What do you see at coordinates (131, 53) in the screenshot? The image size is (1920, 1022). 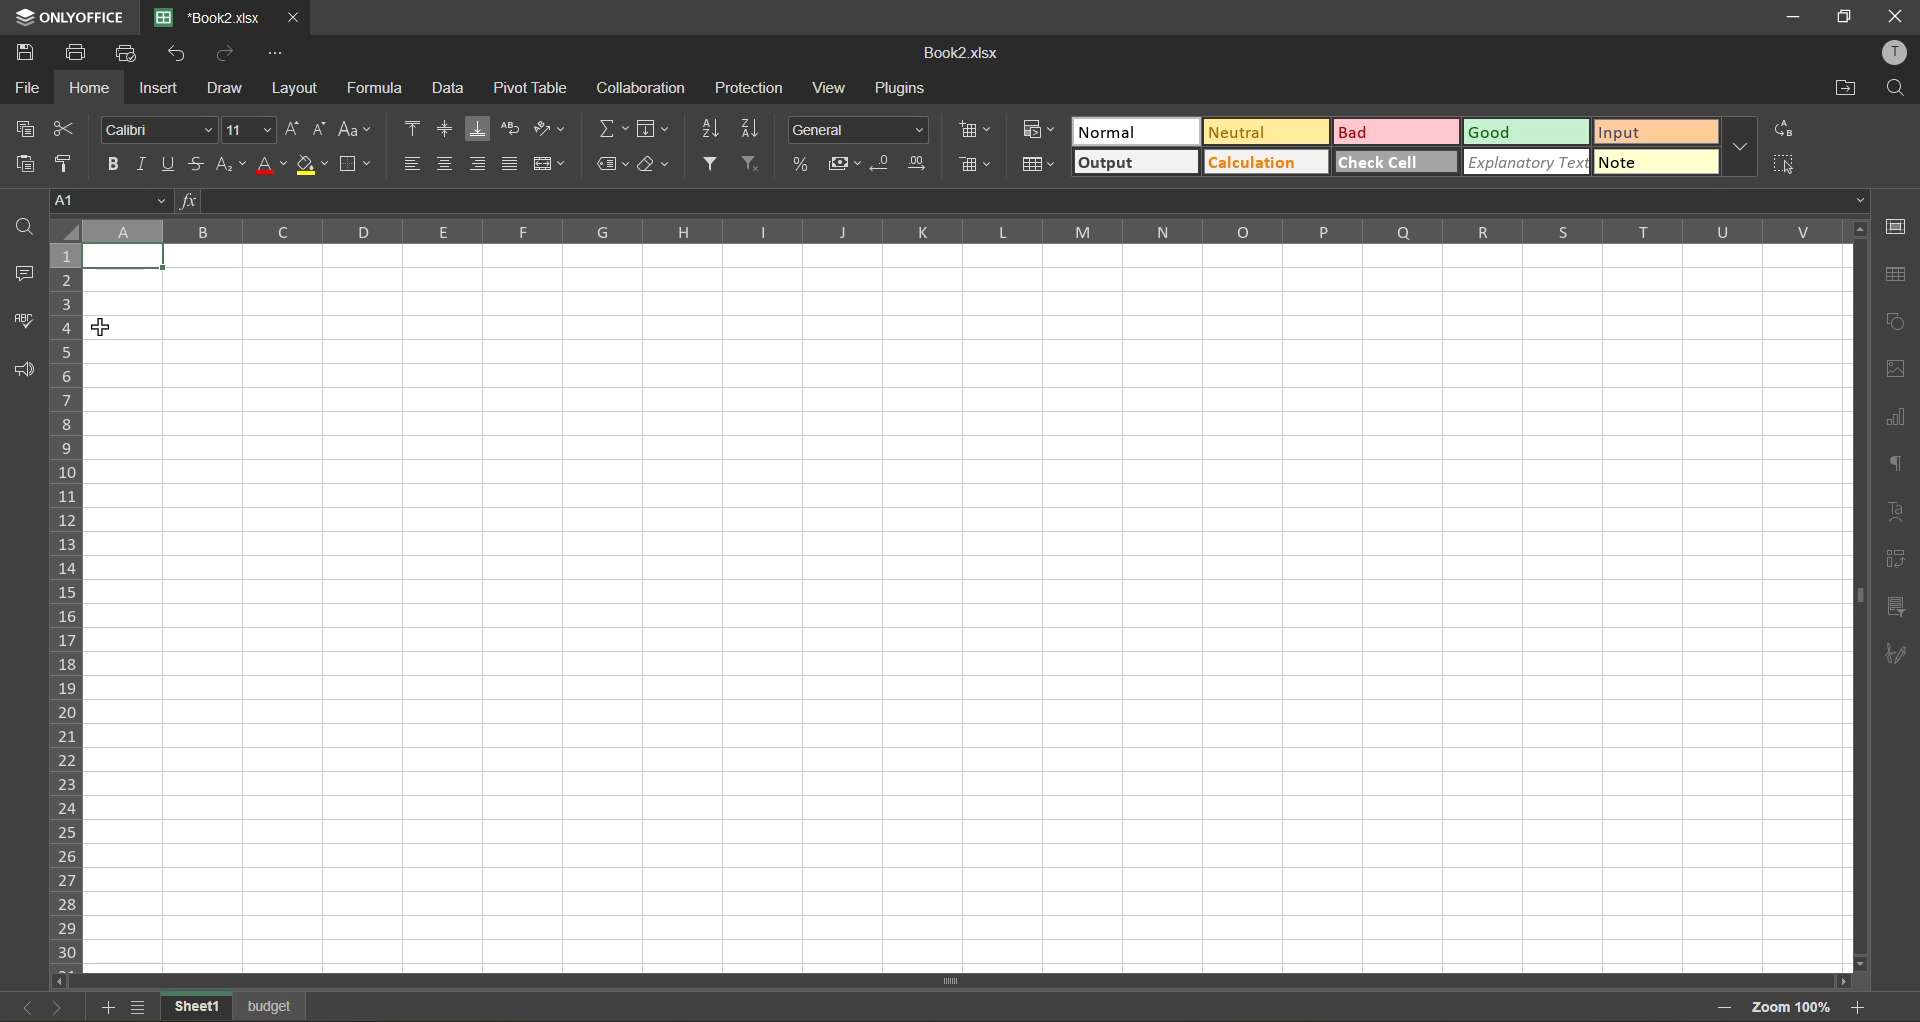 I see `quick print` at bounding box center [131, 53].